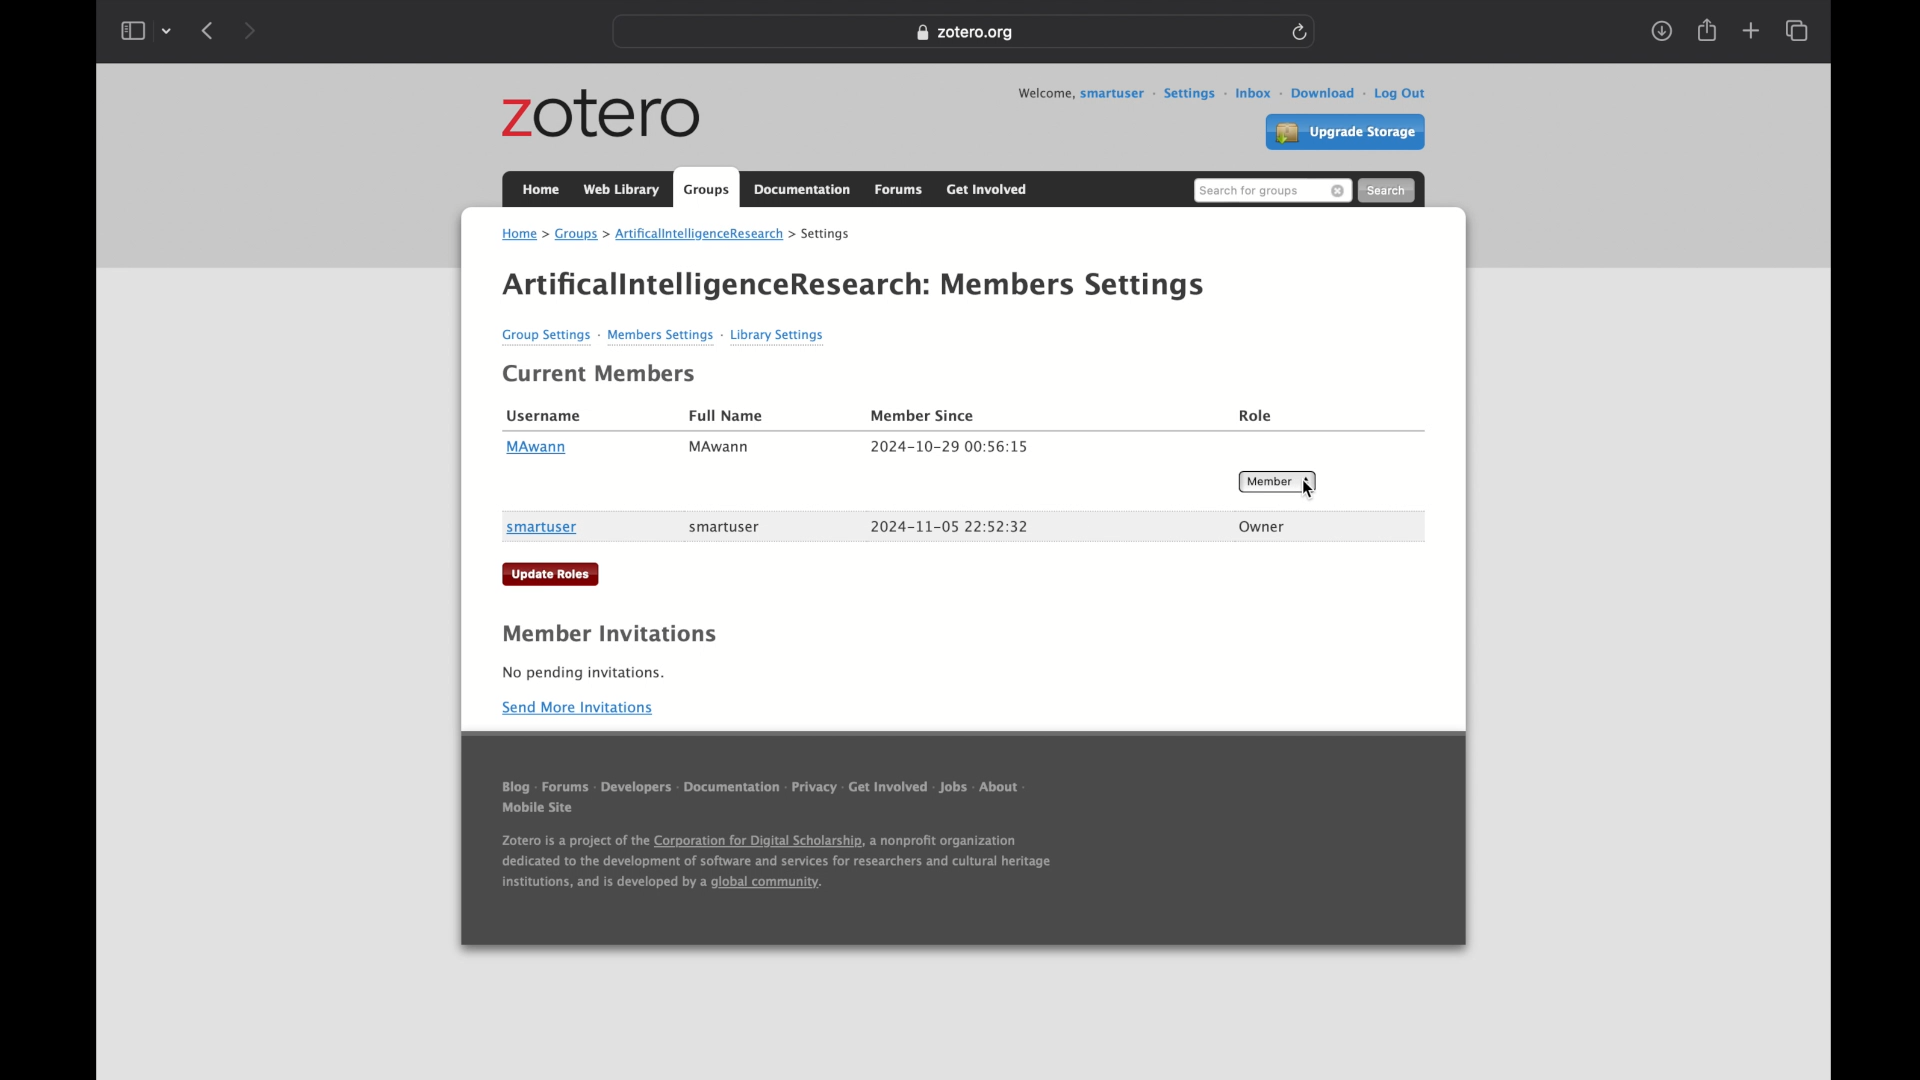  I want to click on current members, so click(600, 374).